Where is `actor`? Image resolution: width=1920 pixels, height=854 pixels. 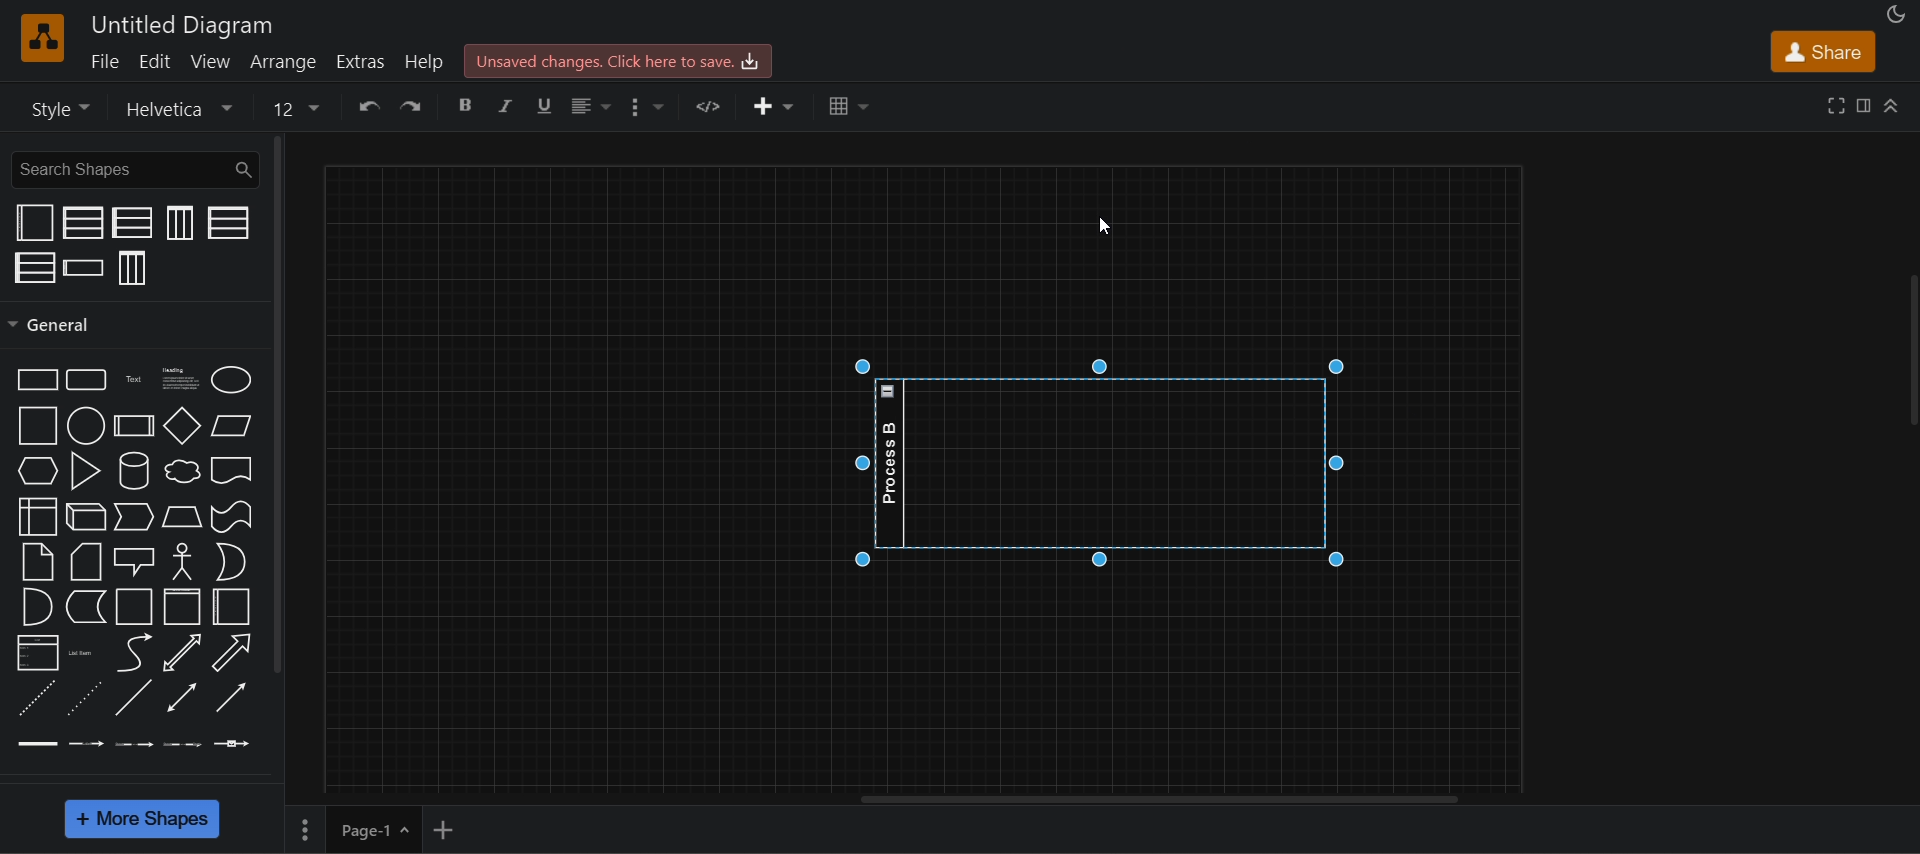 actor is located at coordinates (181, 561).